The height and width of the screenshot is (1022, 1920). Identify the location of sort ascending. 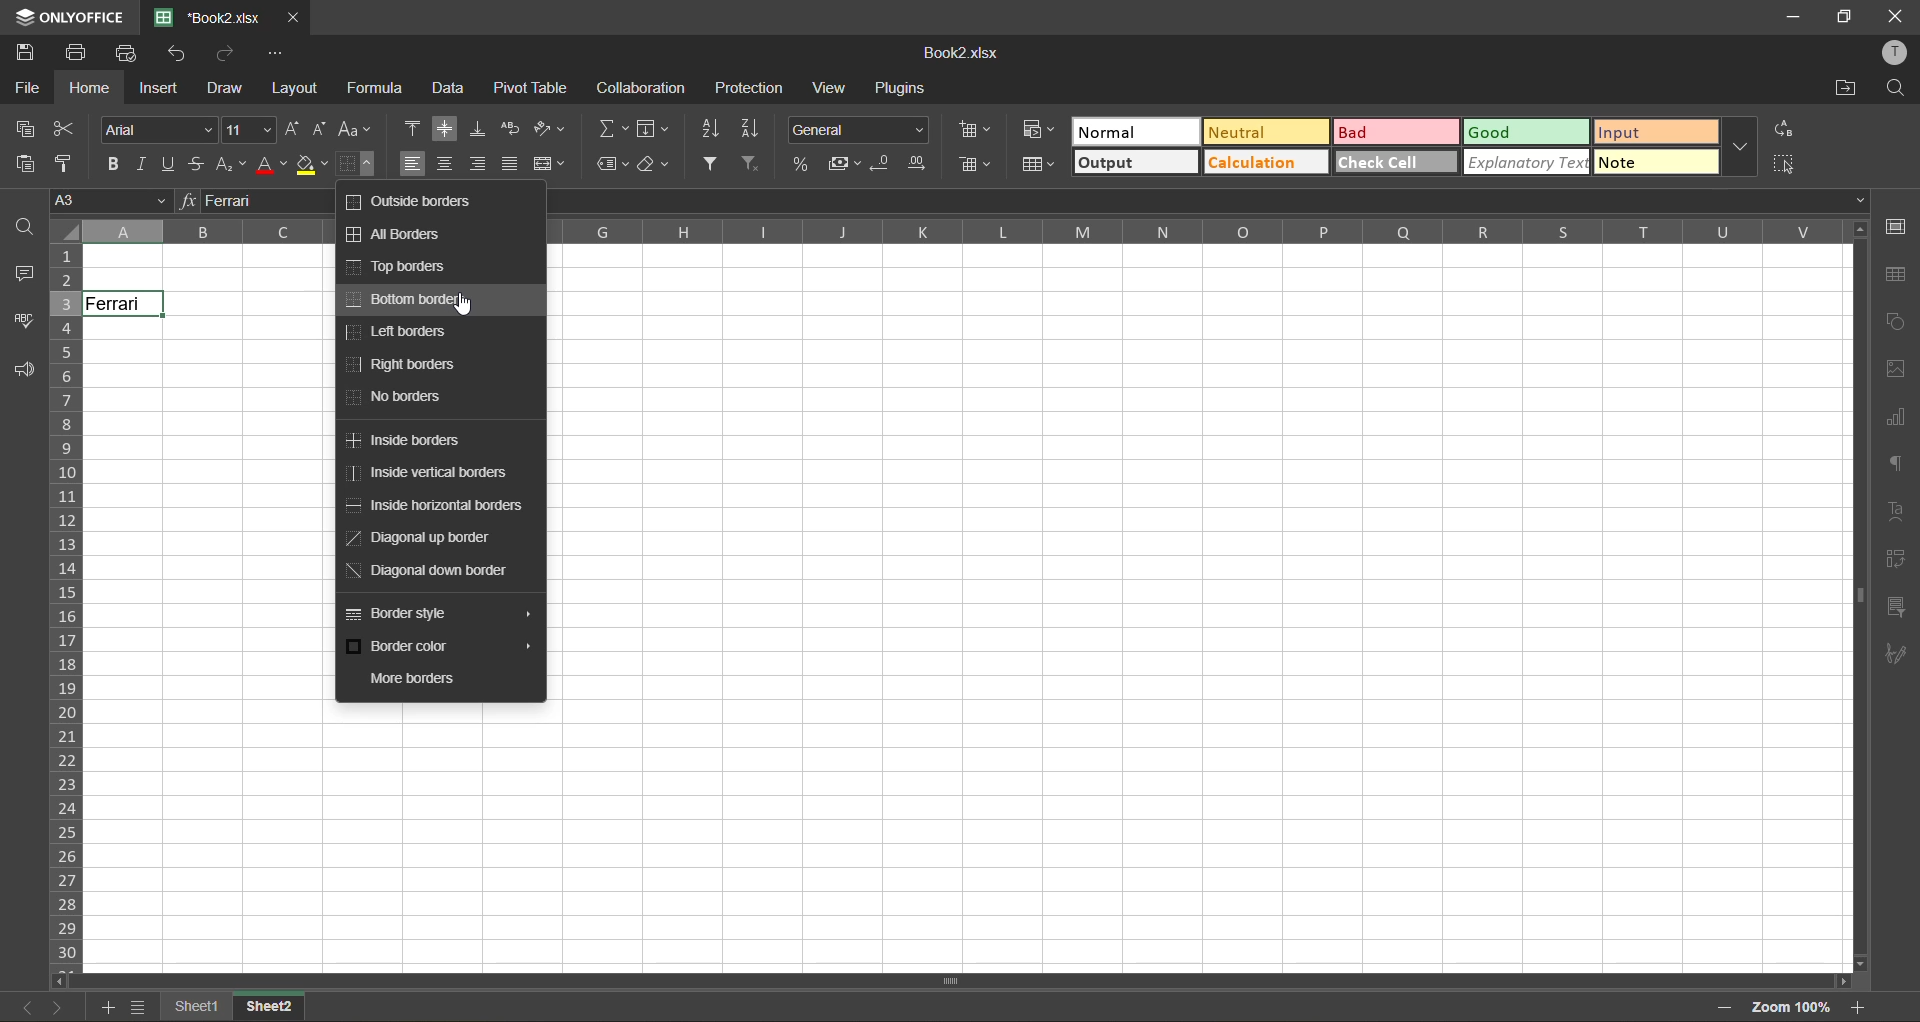
(711, 130).